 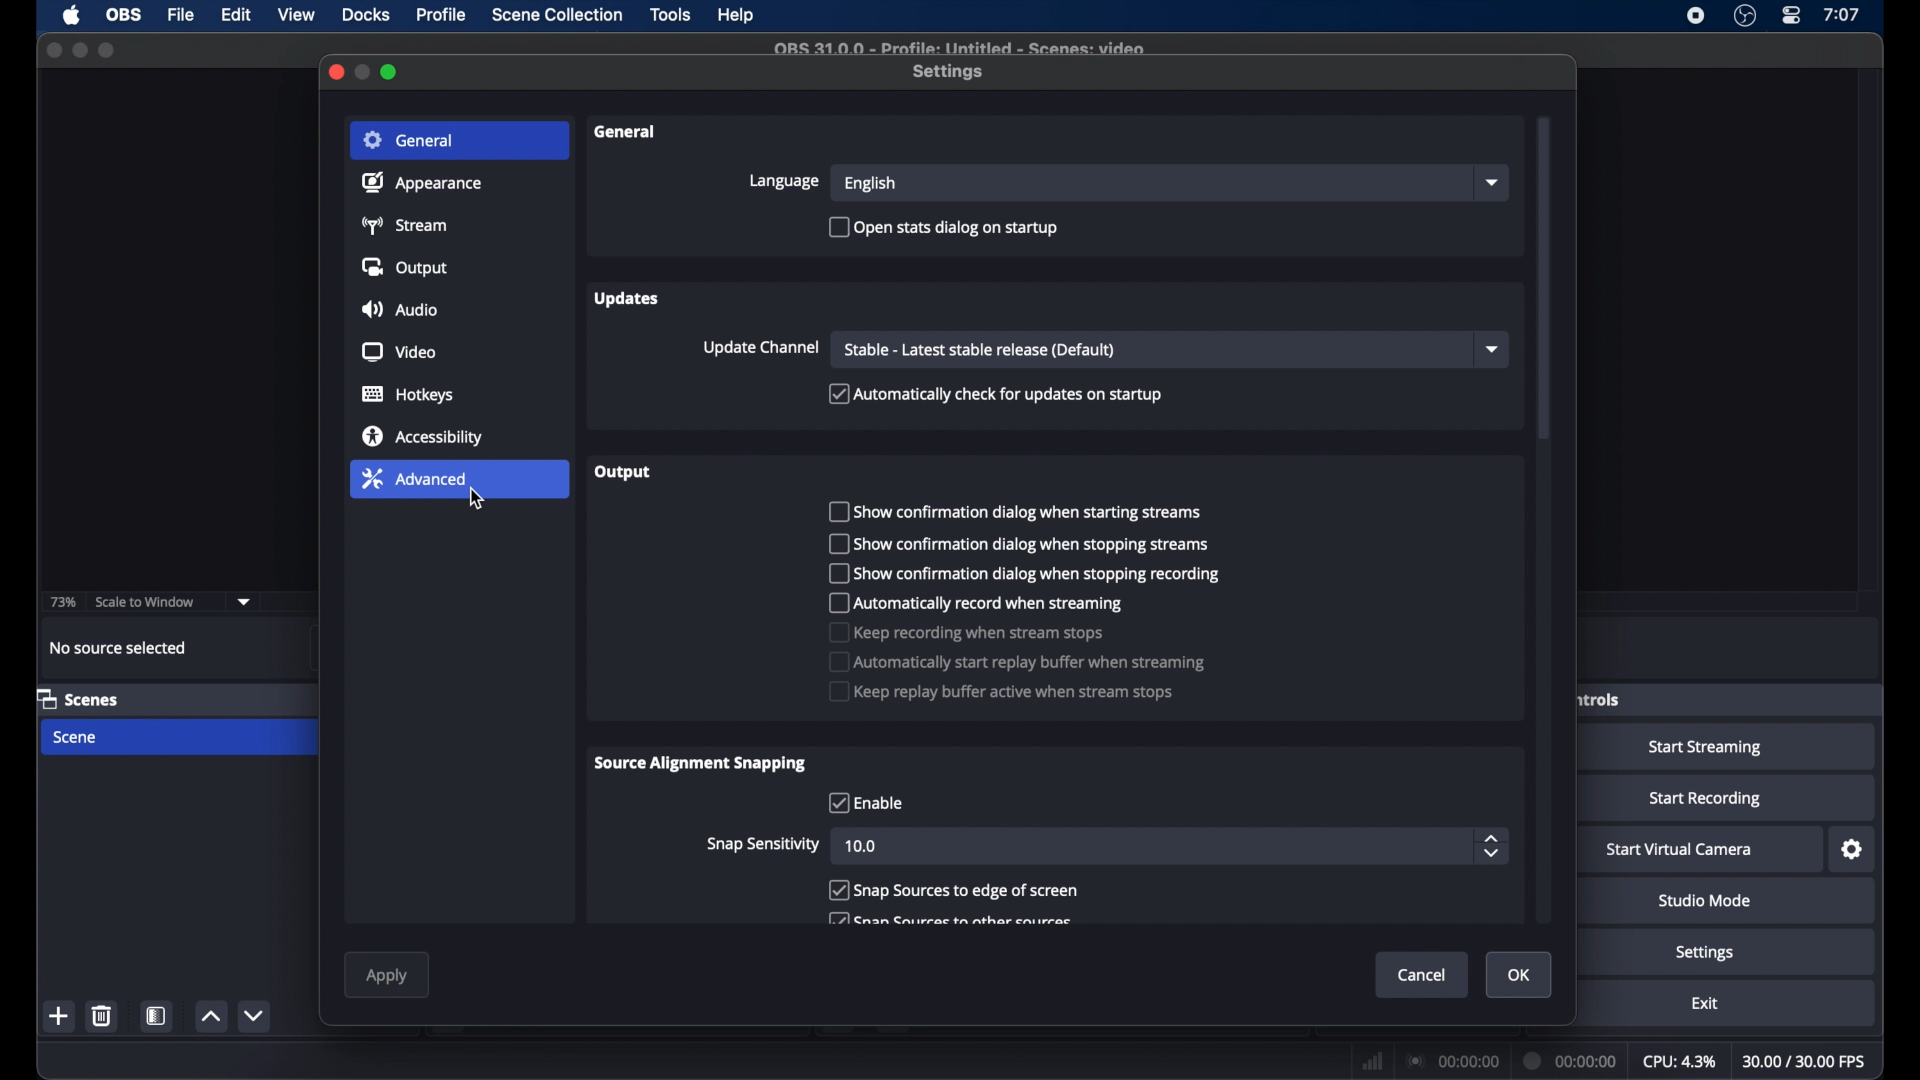 I want to click on cancel, so click(x=1423, y=975).